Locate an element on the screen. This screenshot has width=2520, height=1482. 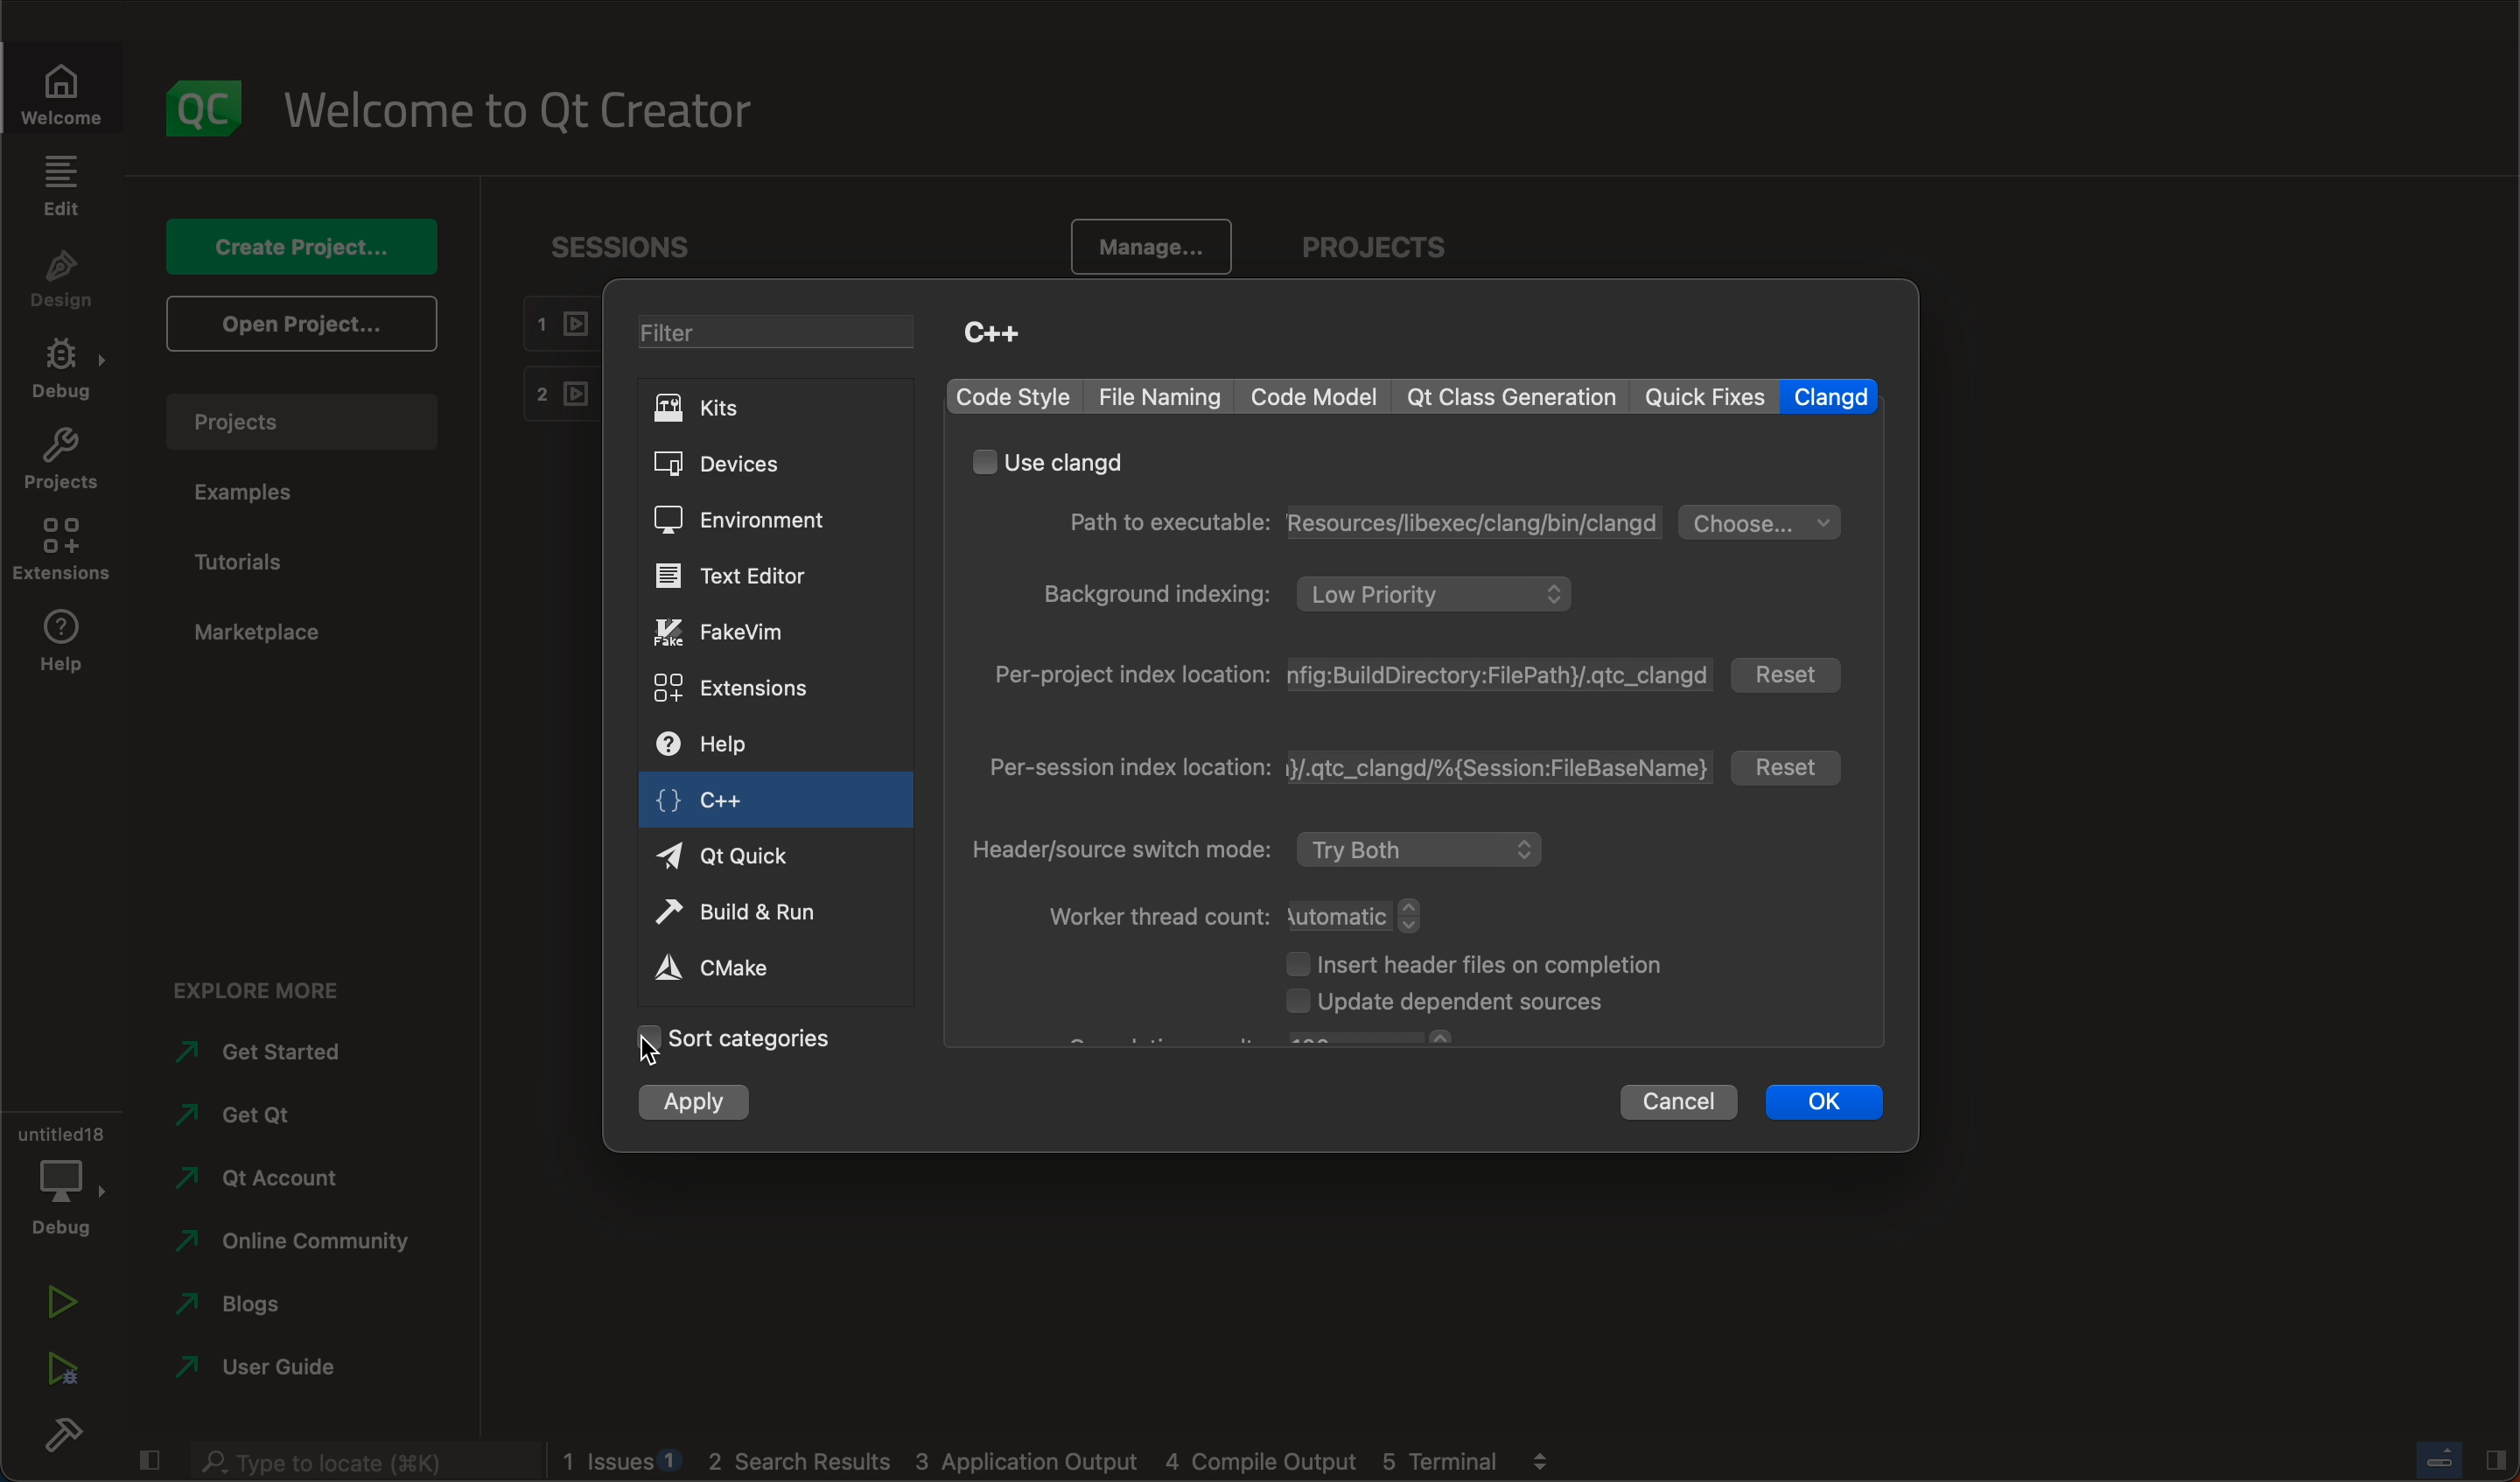
close slide bar is located at coordinates (145, 1460).